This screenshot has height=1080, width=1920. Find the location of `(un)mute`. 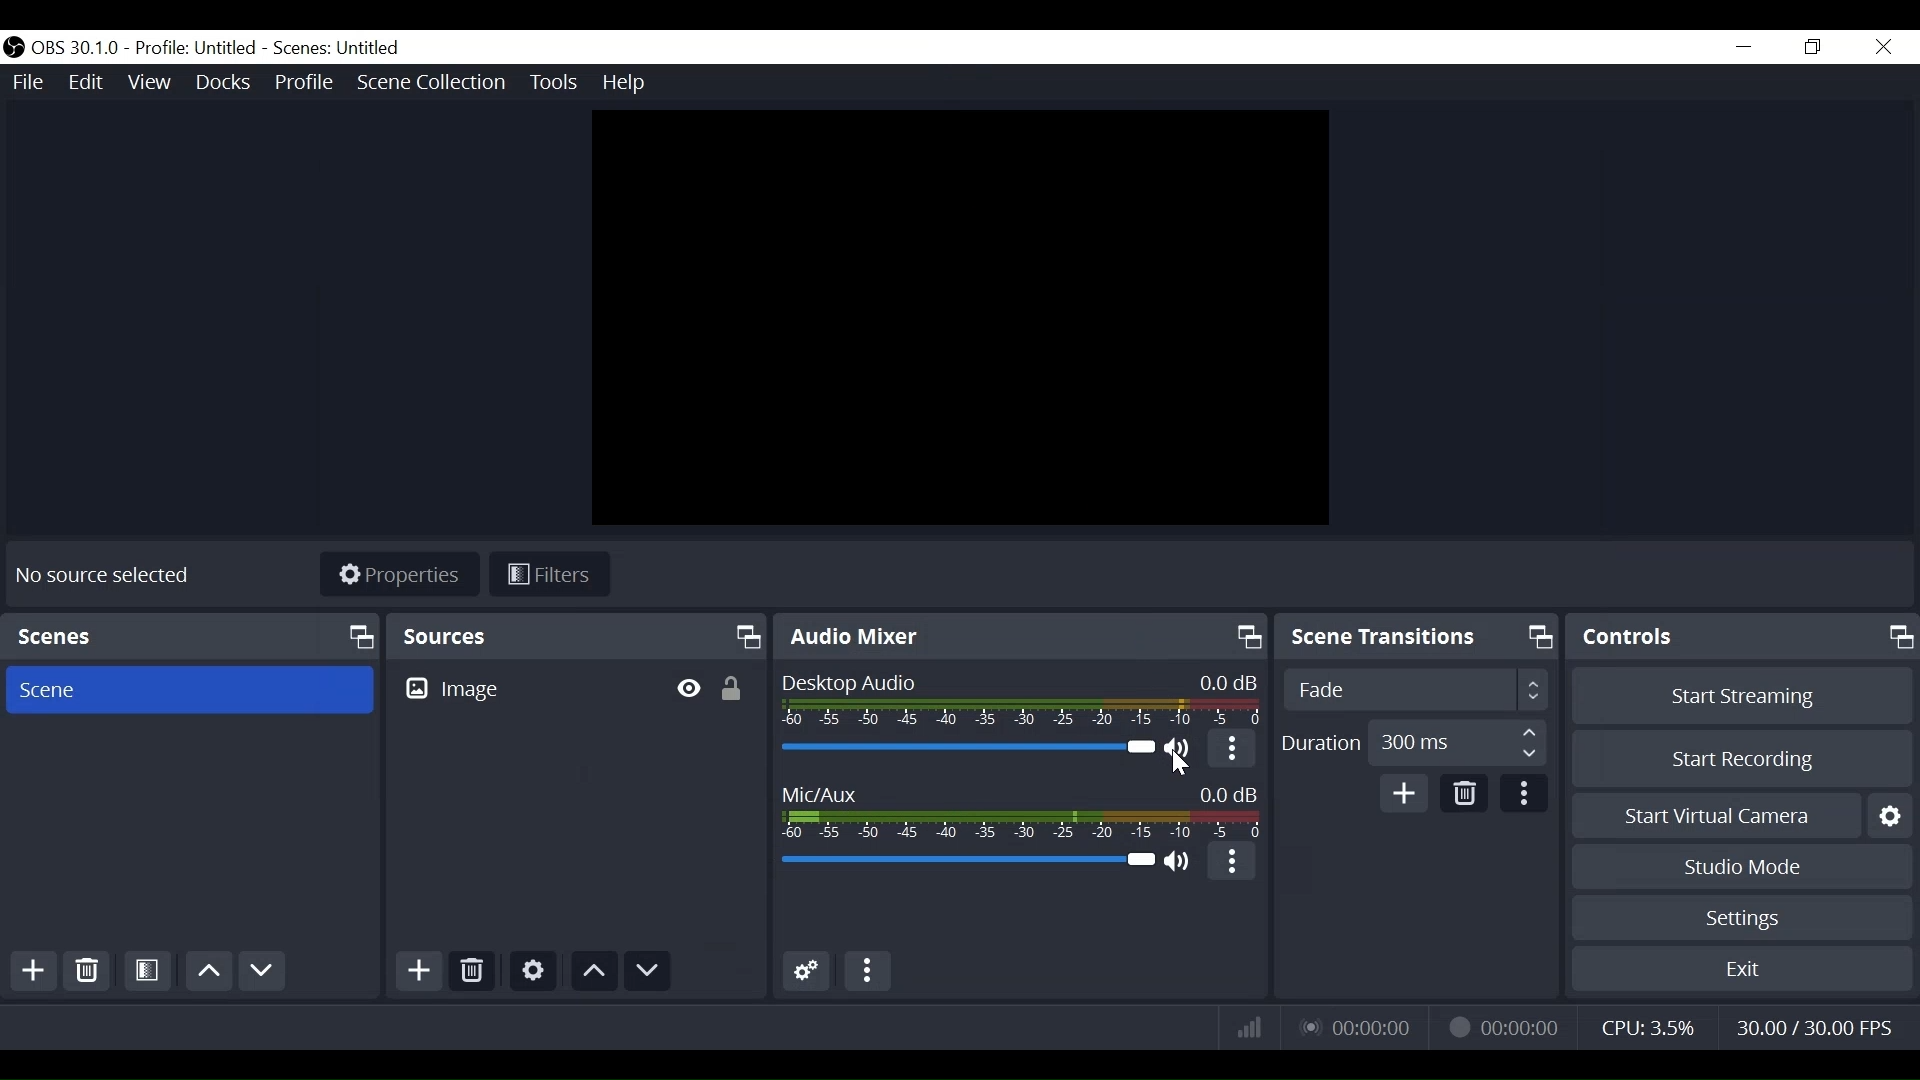

(un)mute is located at coordinates (1181, 863).